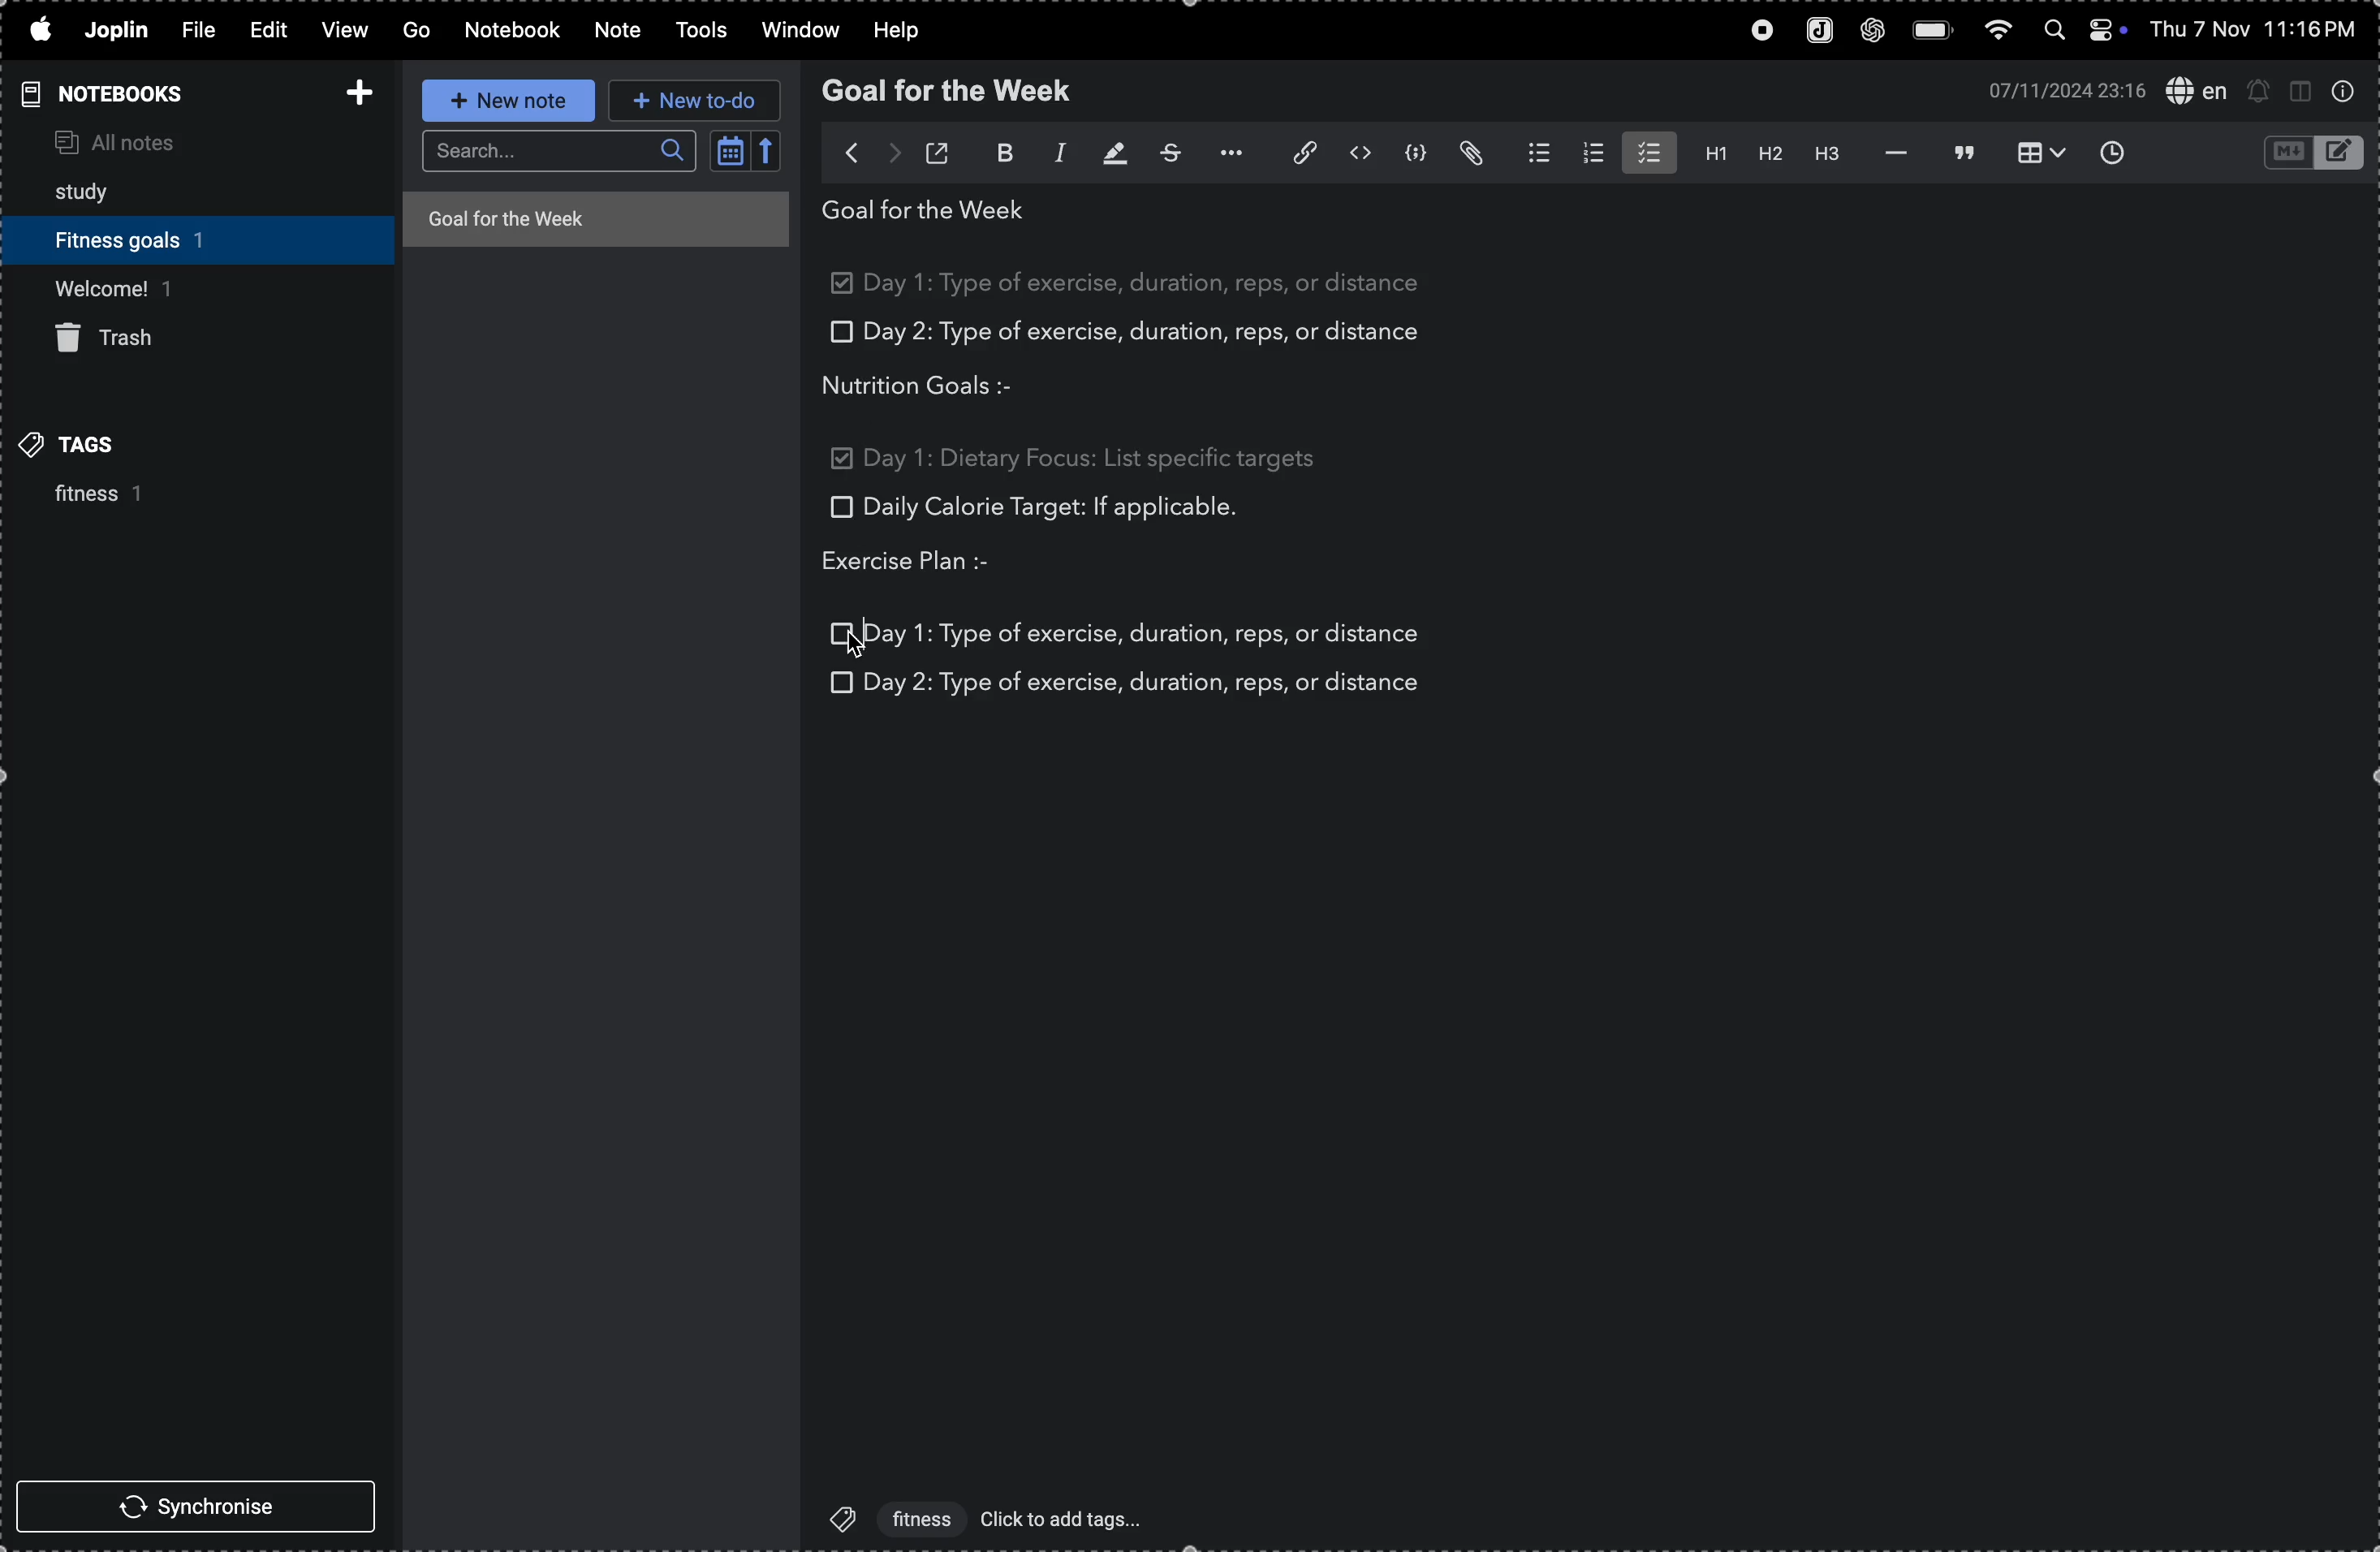 The image size is (2380, 1552). Describe the element at coordinates (1155, 283) in the screenshot. I see ` day 1: type of exercise, duration, reps, or distance` at that location.